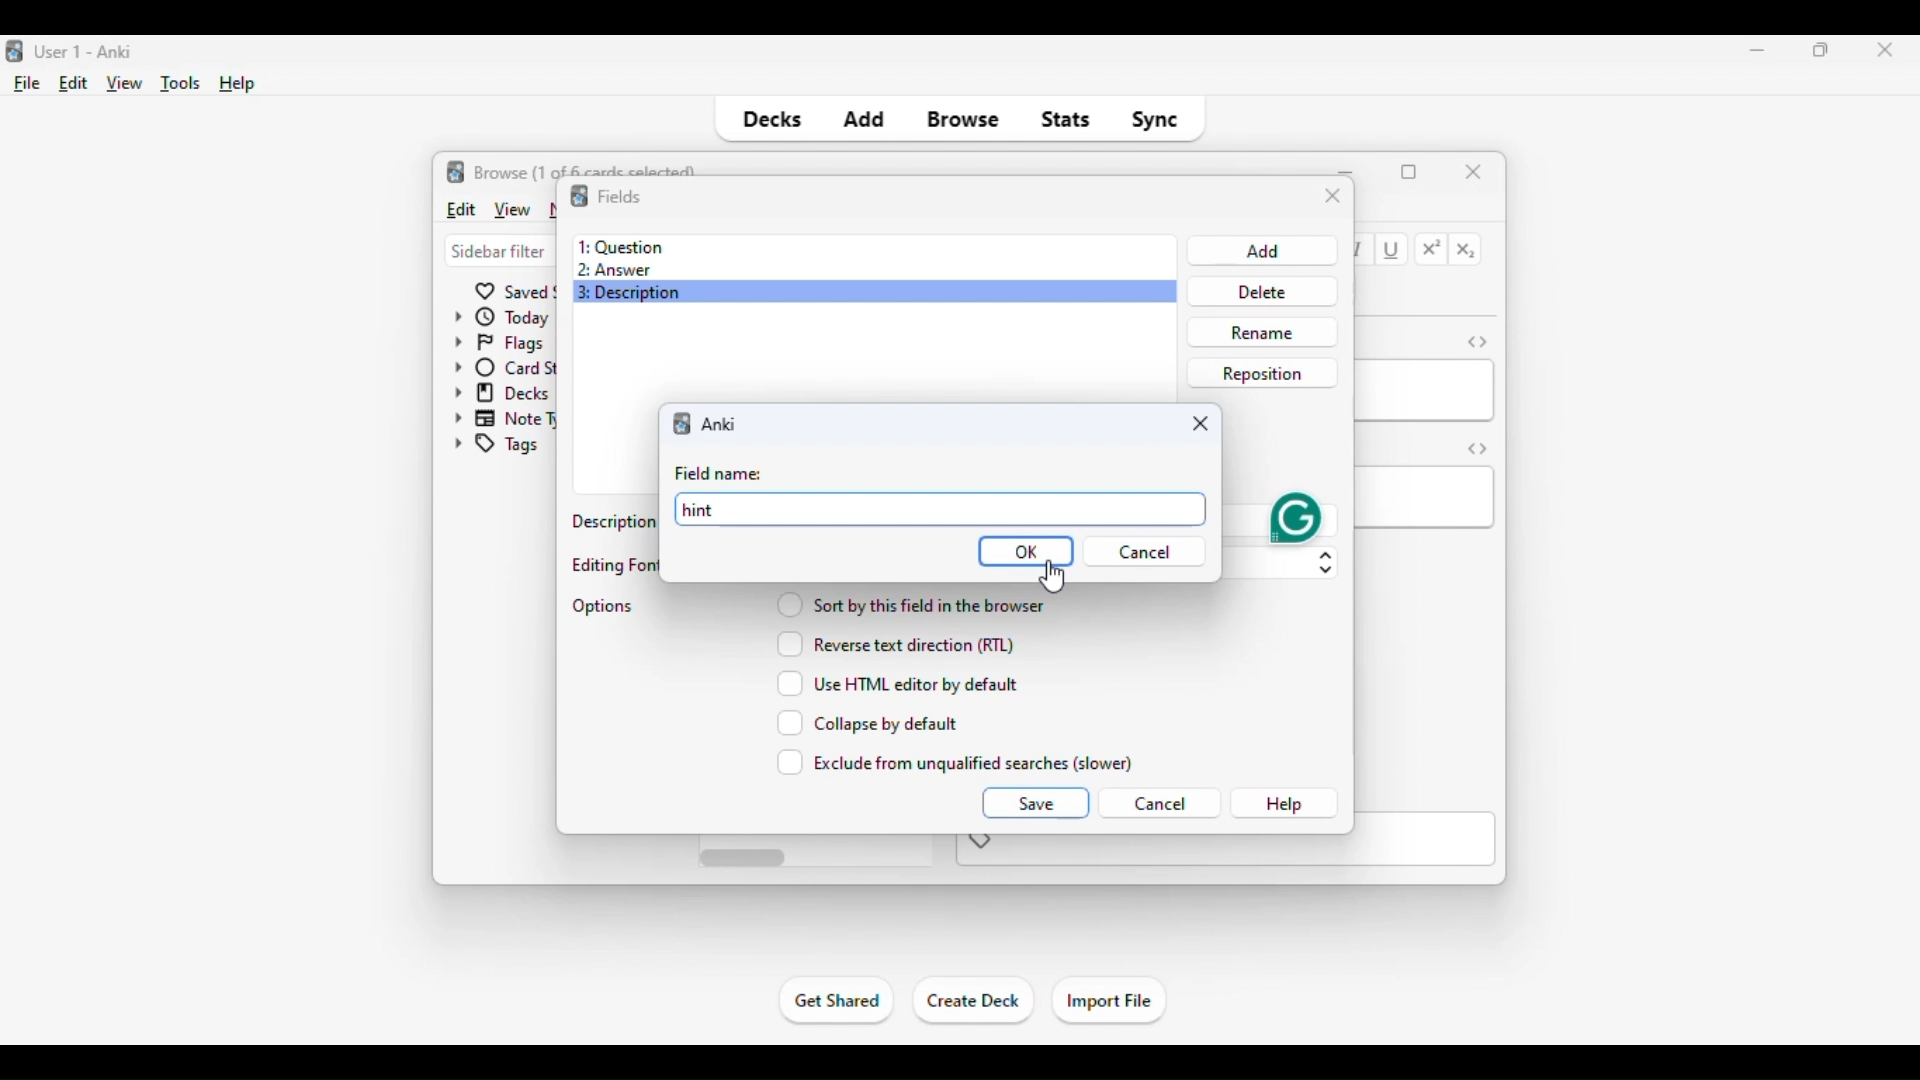  What do you see at coordinates (898, 683) in the screenshot?
I see `use HTML editor by default` at bounding box center [898, 683].